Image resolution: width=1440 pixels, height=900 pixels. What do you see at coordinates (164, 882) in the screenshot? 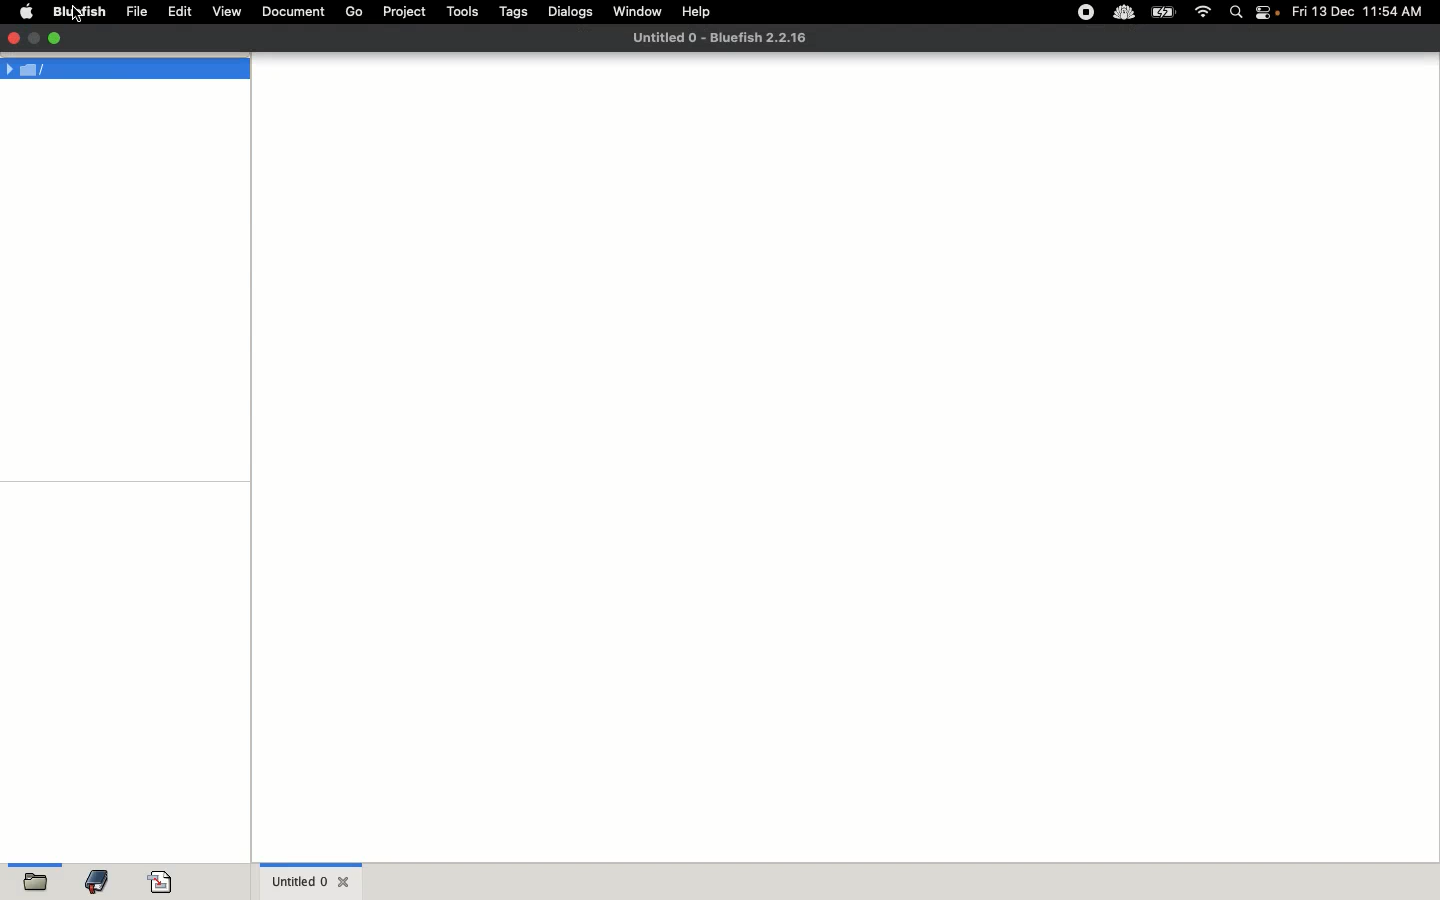
I see `Bookmark` at bounding box center [164, 882].